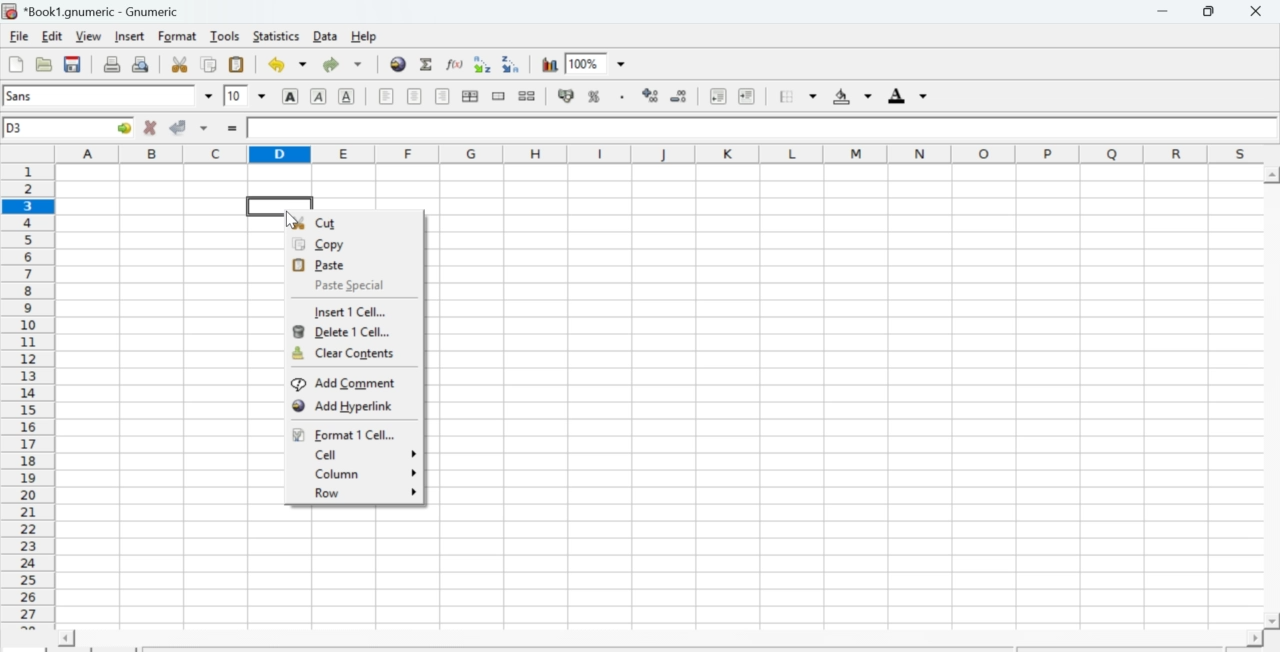 The image size is (1280, 652). What do you see at coordinates (207, 96) in the screenshot?
I see `down` at bounding box center [207, 96].